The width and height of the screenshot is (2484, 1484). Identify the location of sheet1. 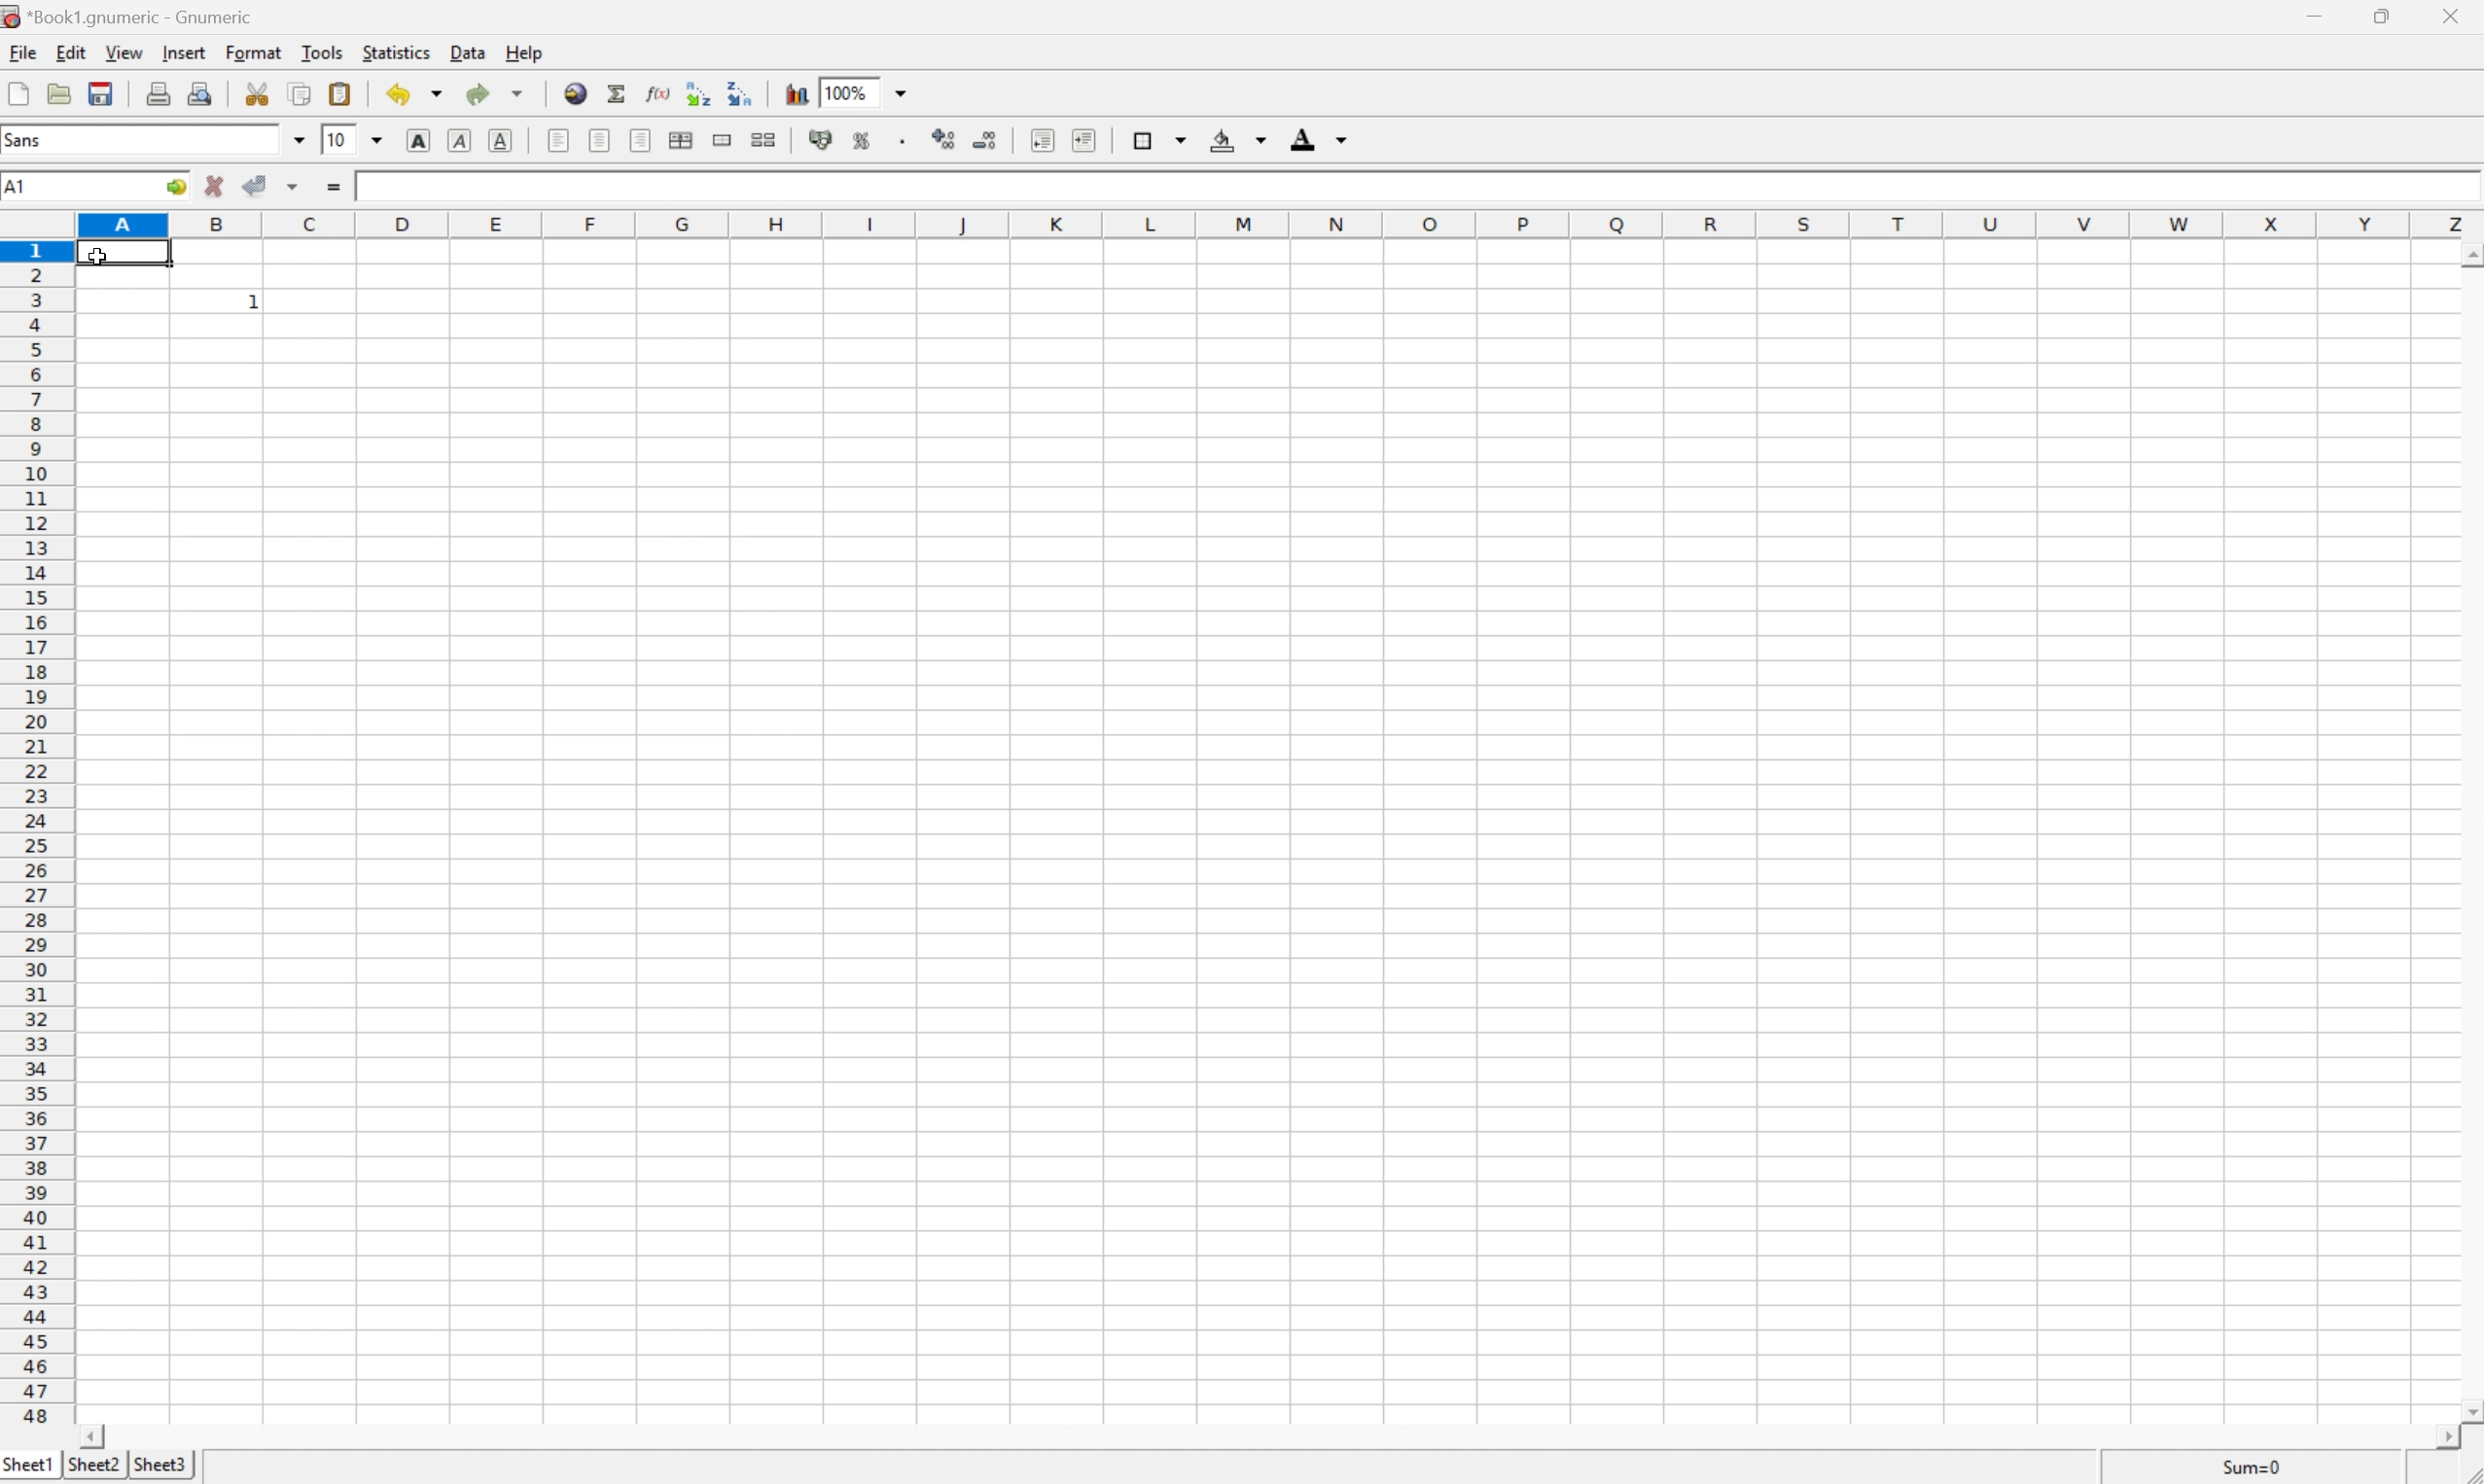
(28, 1469).